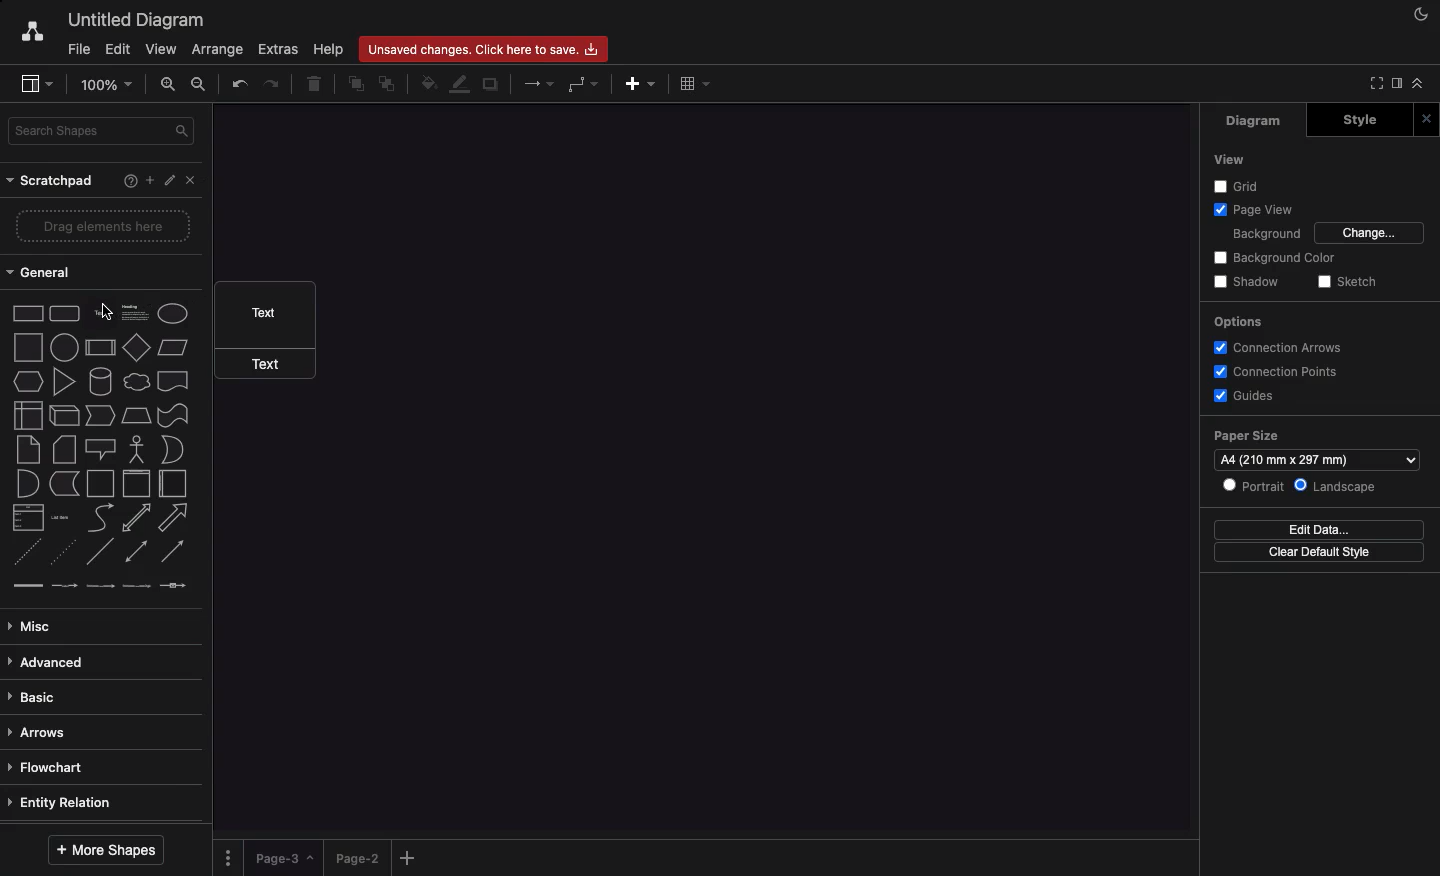 The width and height of the screenshot is (1440, 876). Describe the element at coordinates (135, 450) in the screenshot. I see `actor` at that location.